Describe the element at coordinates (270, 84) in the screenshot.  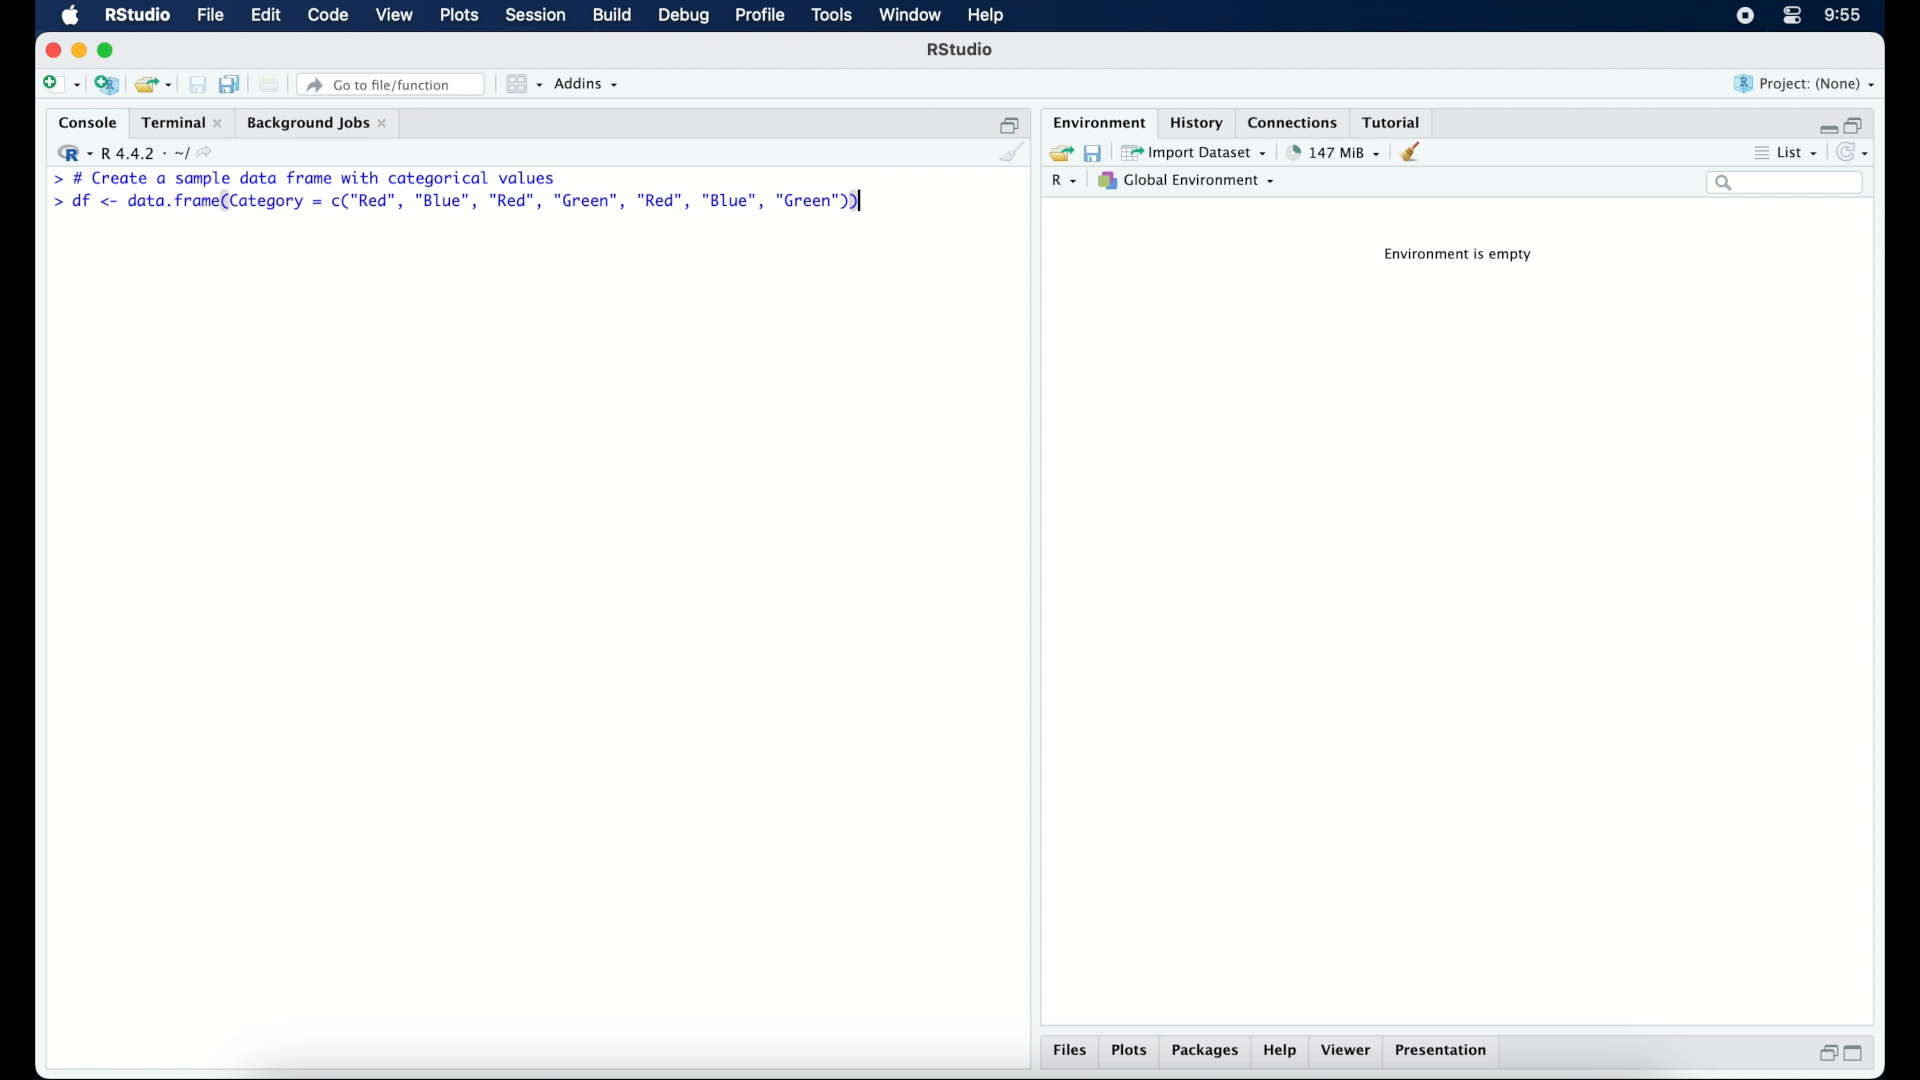
I see `print` at that location.